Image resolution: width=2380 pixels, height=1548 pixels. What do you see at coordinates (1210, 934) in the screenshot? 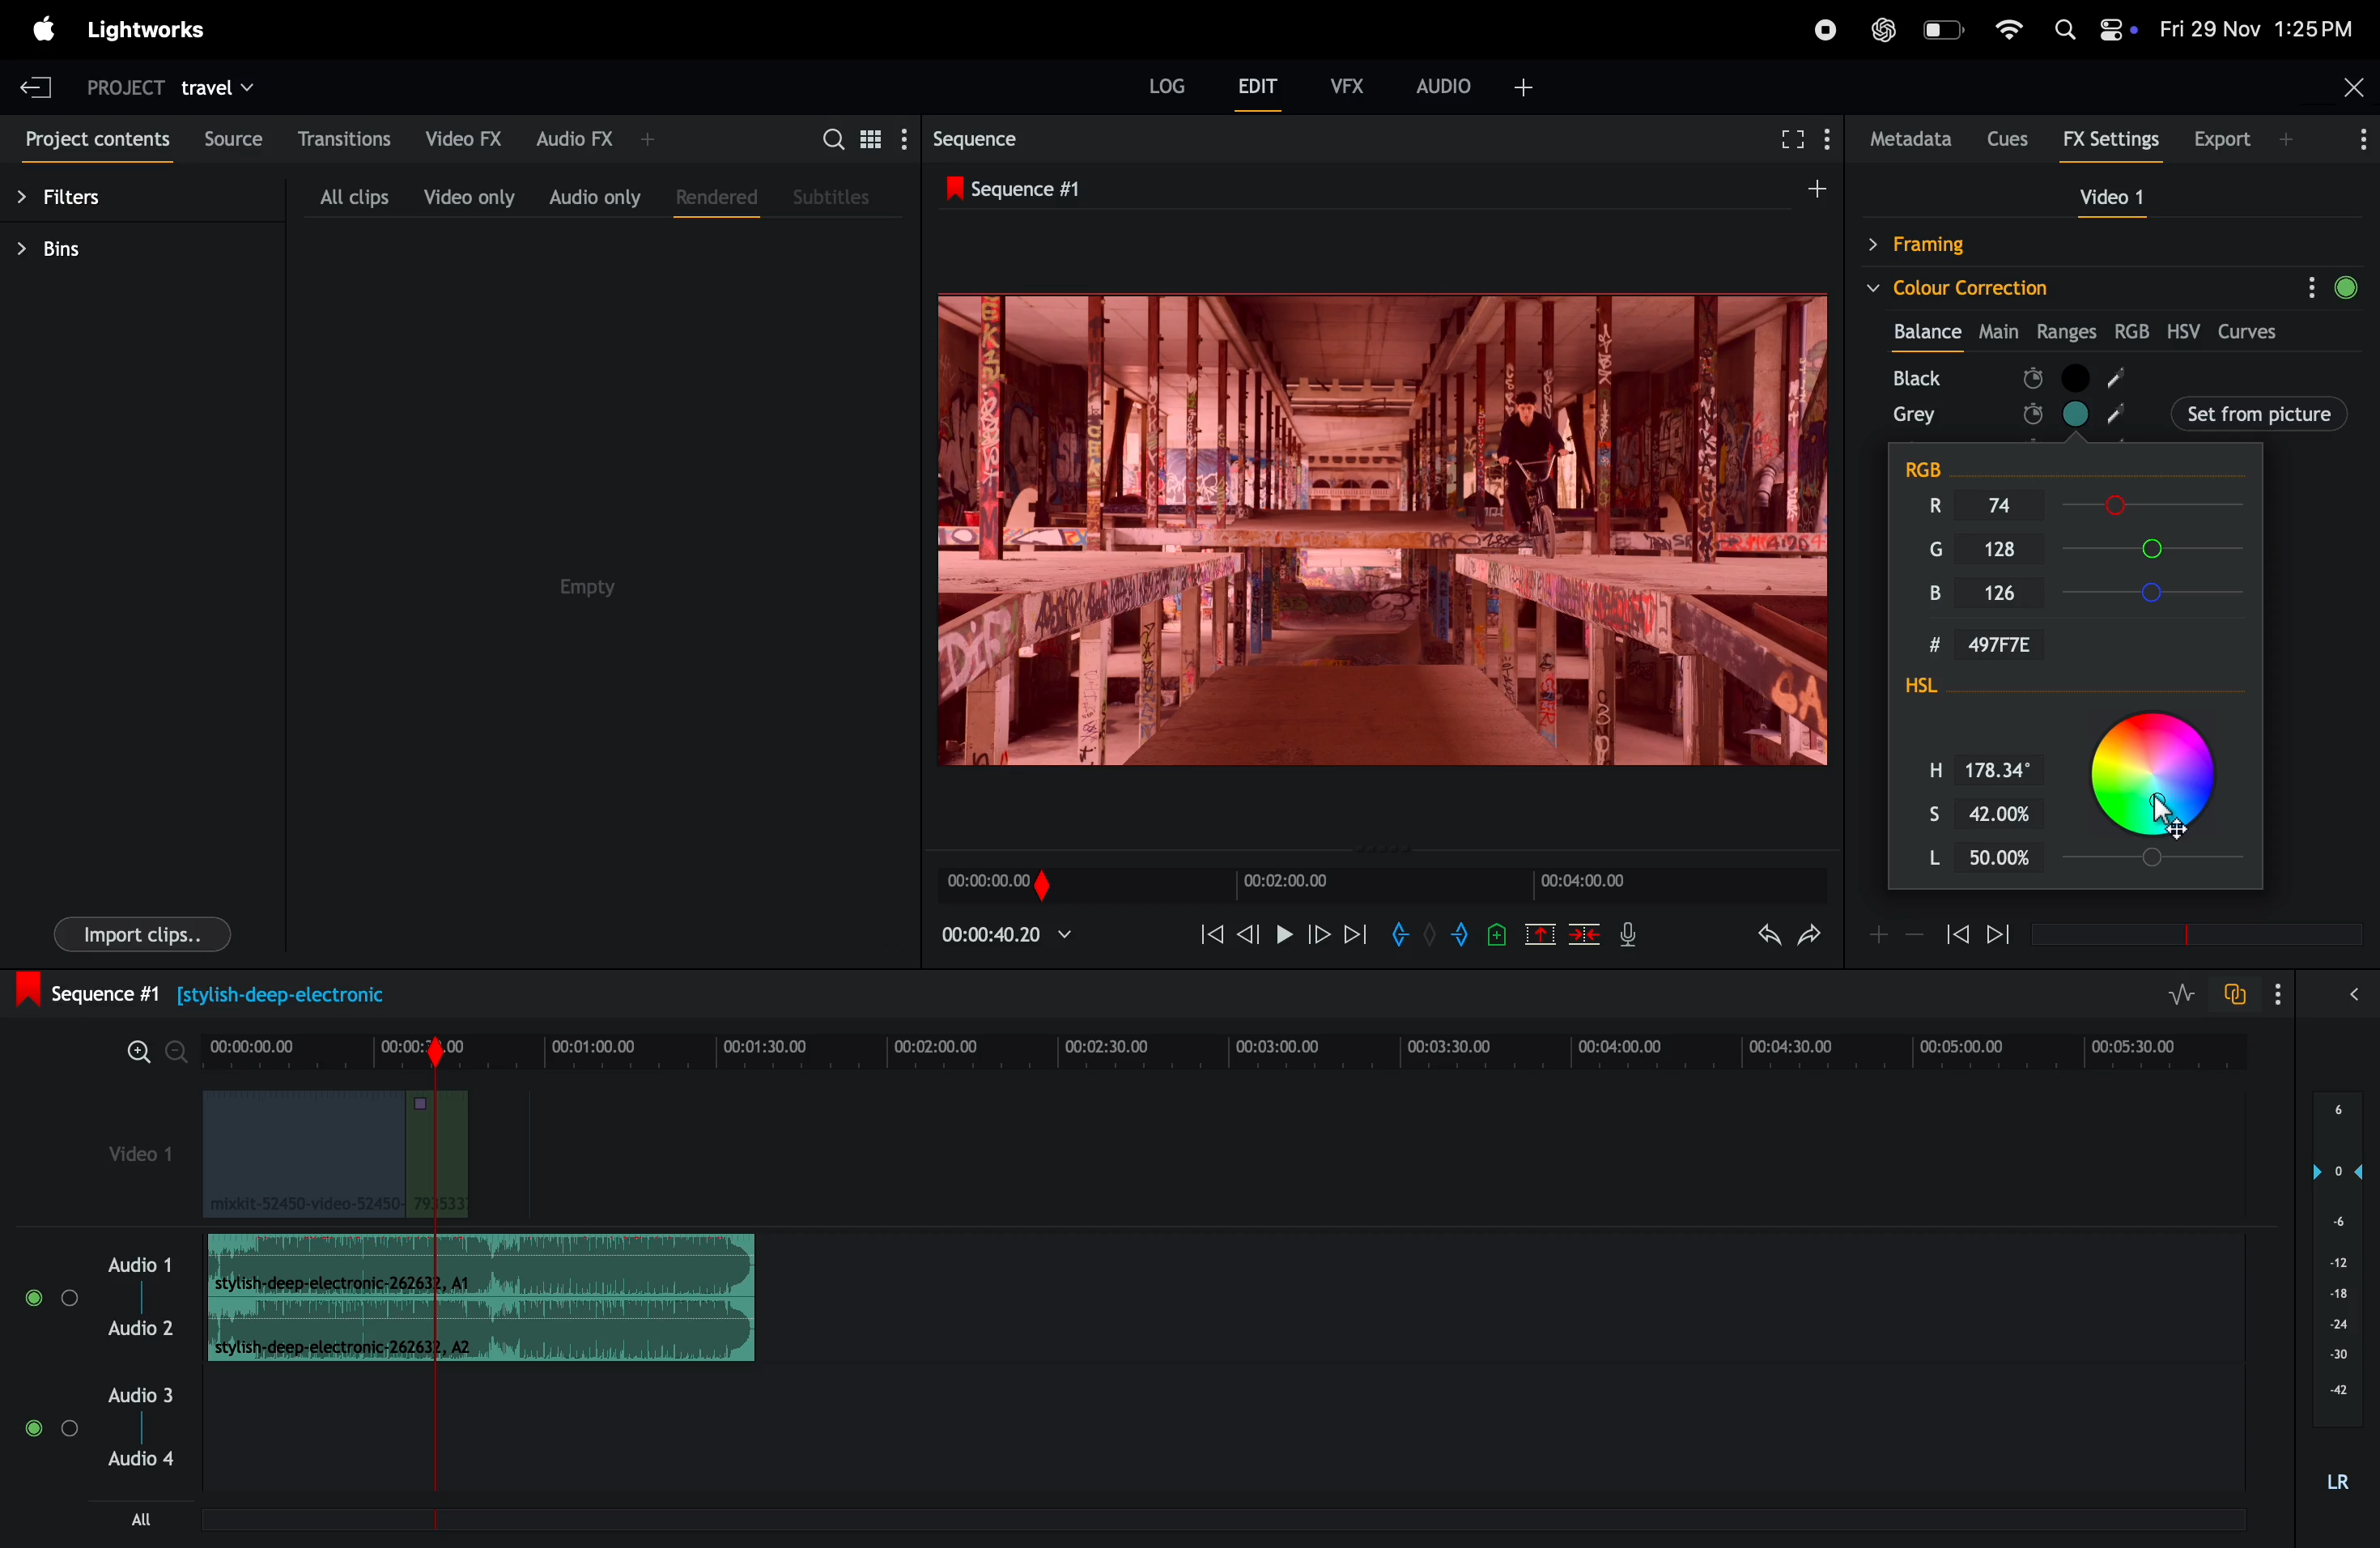
I see `rewind ` at bounding box center [1210, 934].